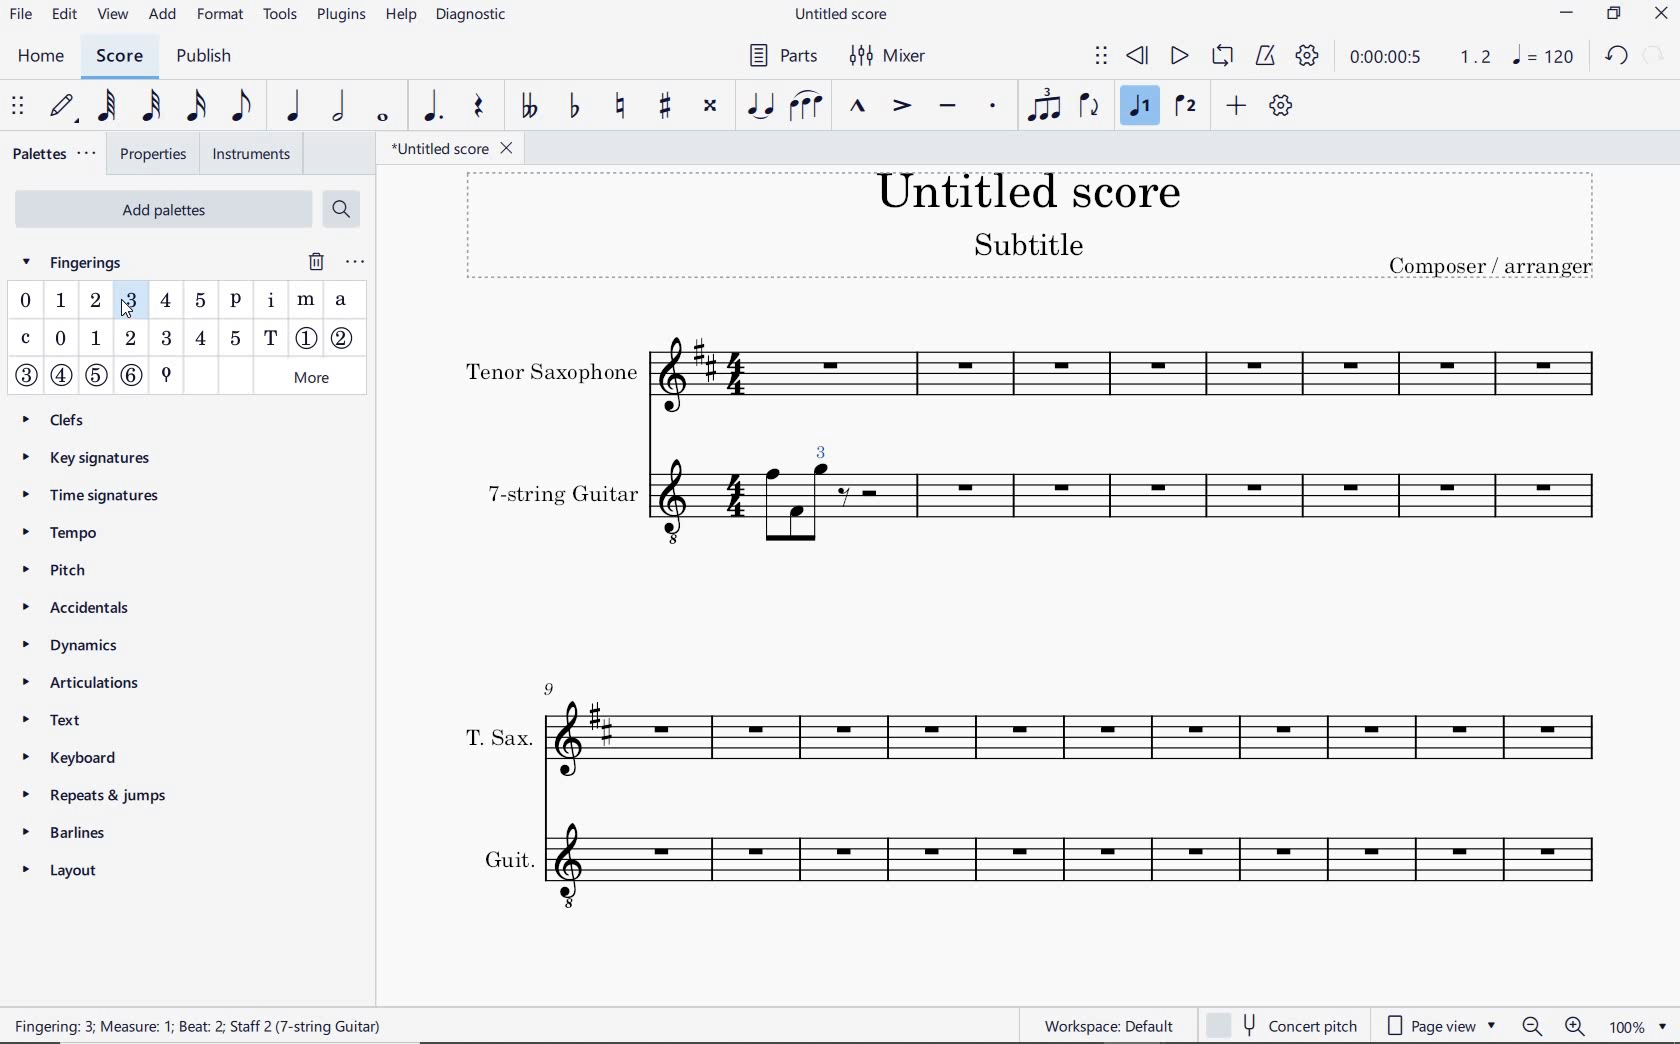  Describe the element at coordinates (91, 794) in the screenshot. I see `REPEATS & JUMPS` at that location.